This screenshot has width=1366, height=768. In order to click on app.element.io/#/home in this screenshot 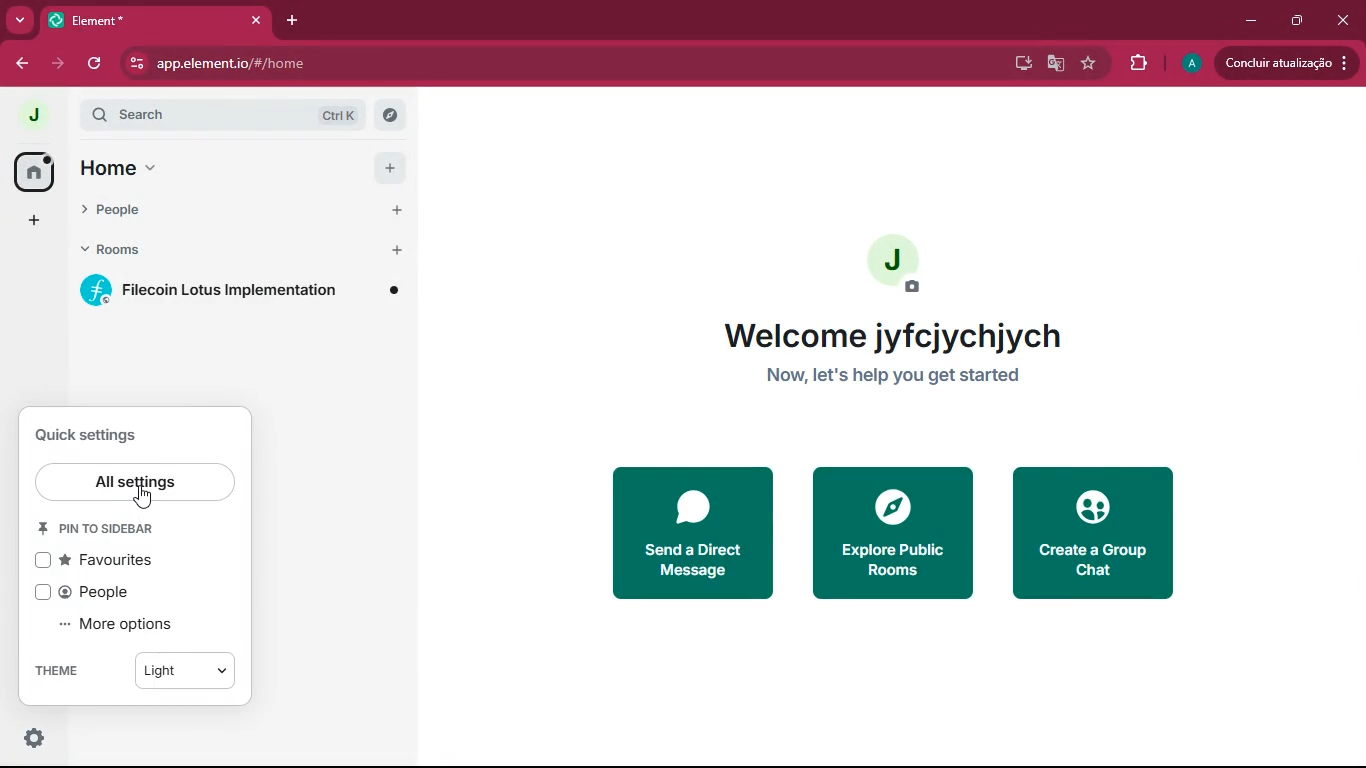, I will do `click(358, 65)`.